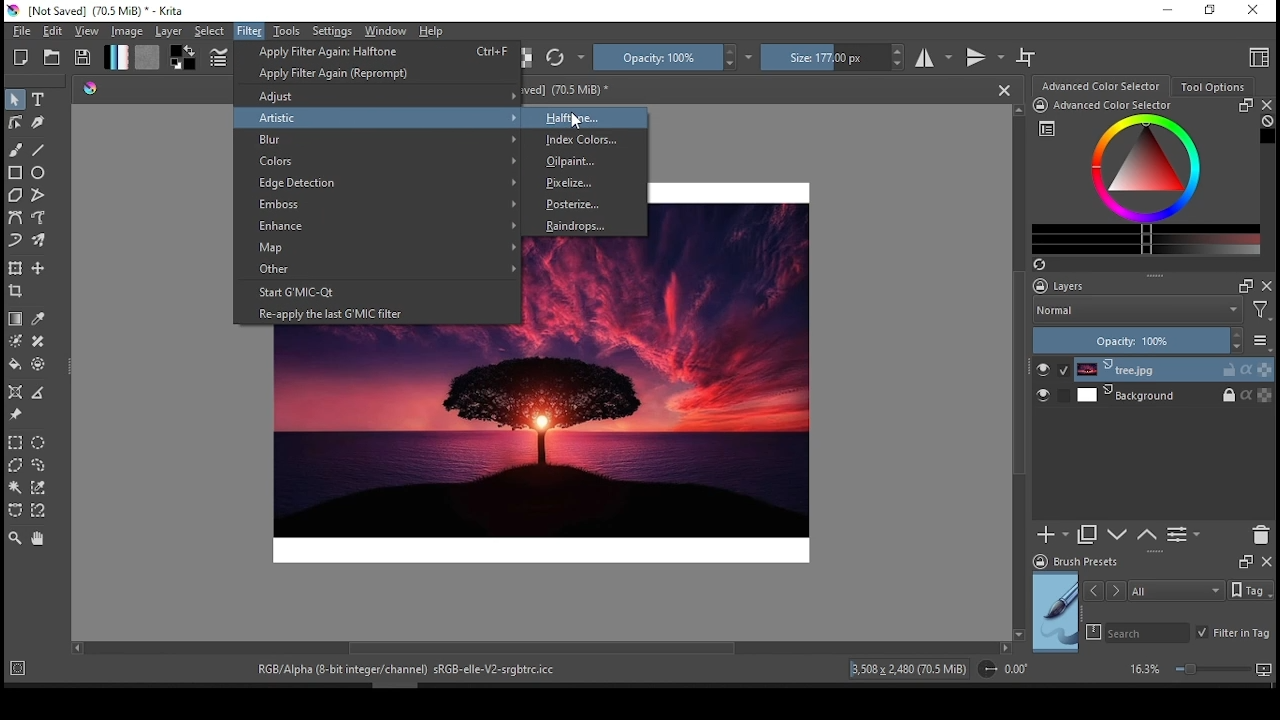 Image resolution: width=1280 pixels, height=720 pixels. I want to click on adjust, so click(379, 96).